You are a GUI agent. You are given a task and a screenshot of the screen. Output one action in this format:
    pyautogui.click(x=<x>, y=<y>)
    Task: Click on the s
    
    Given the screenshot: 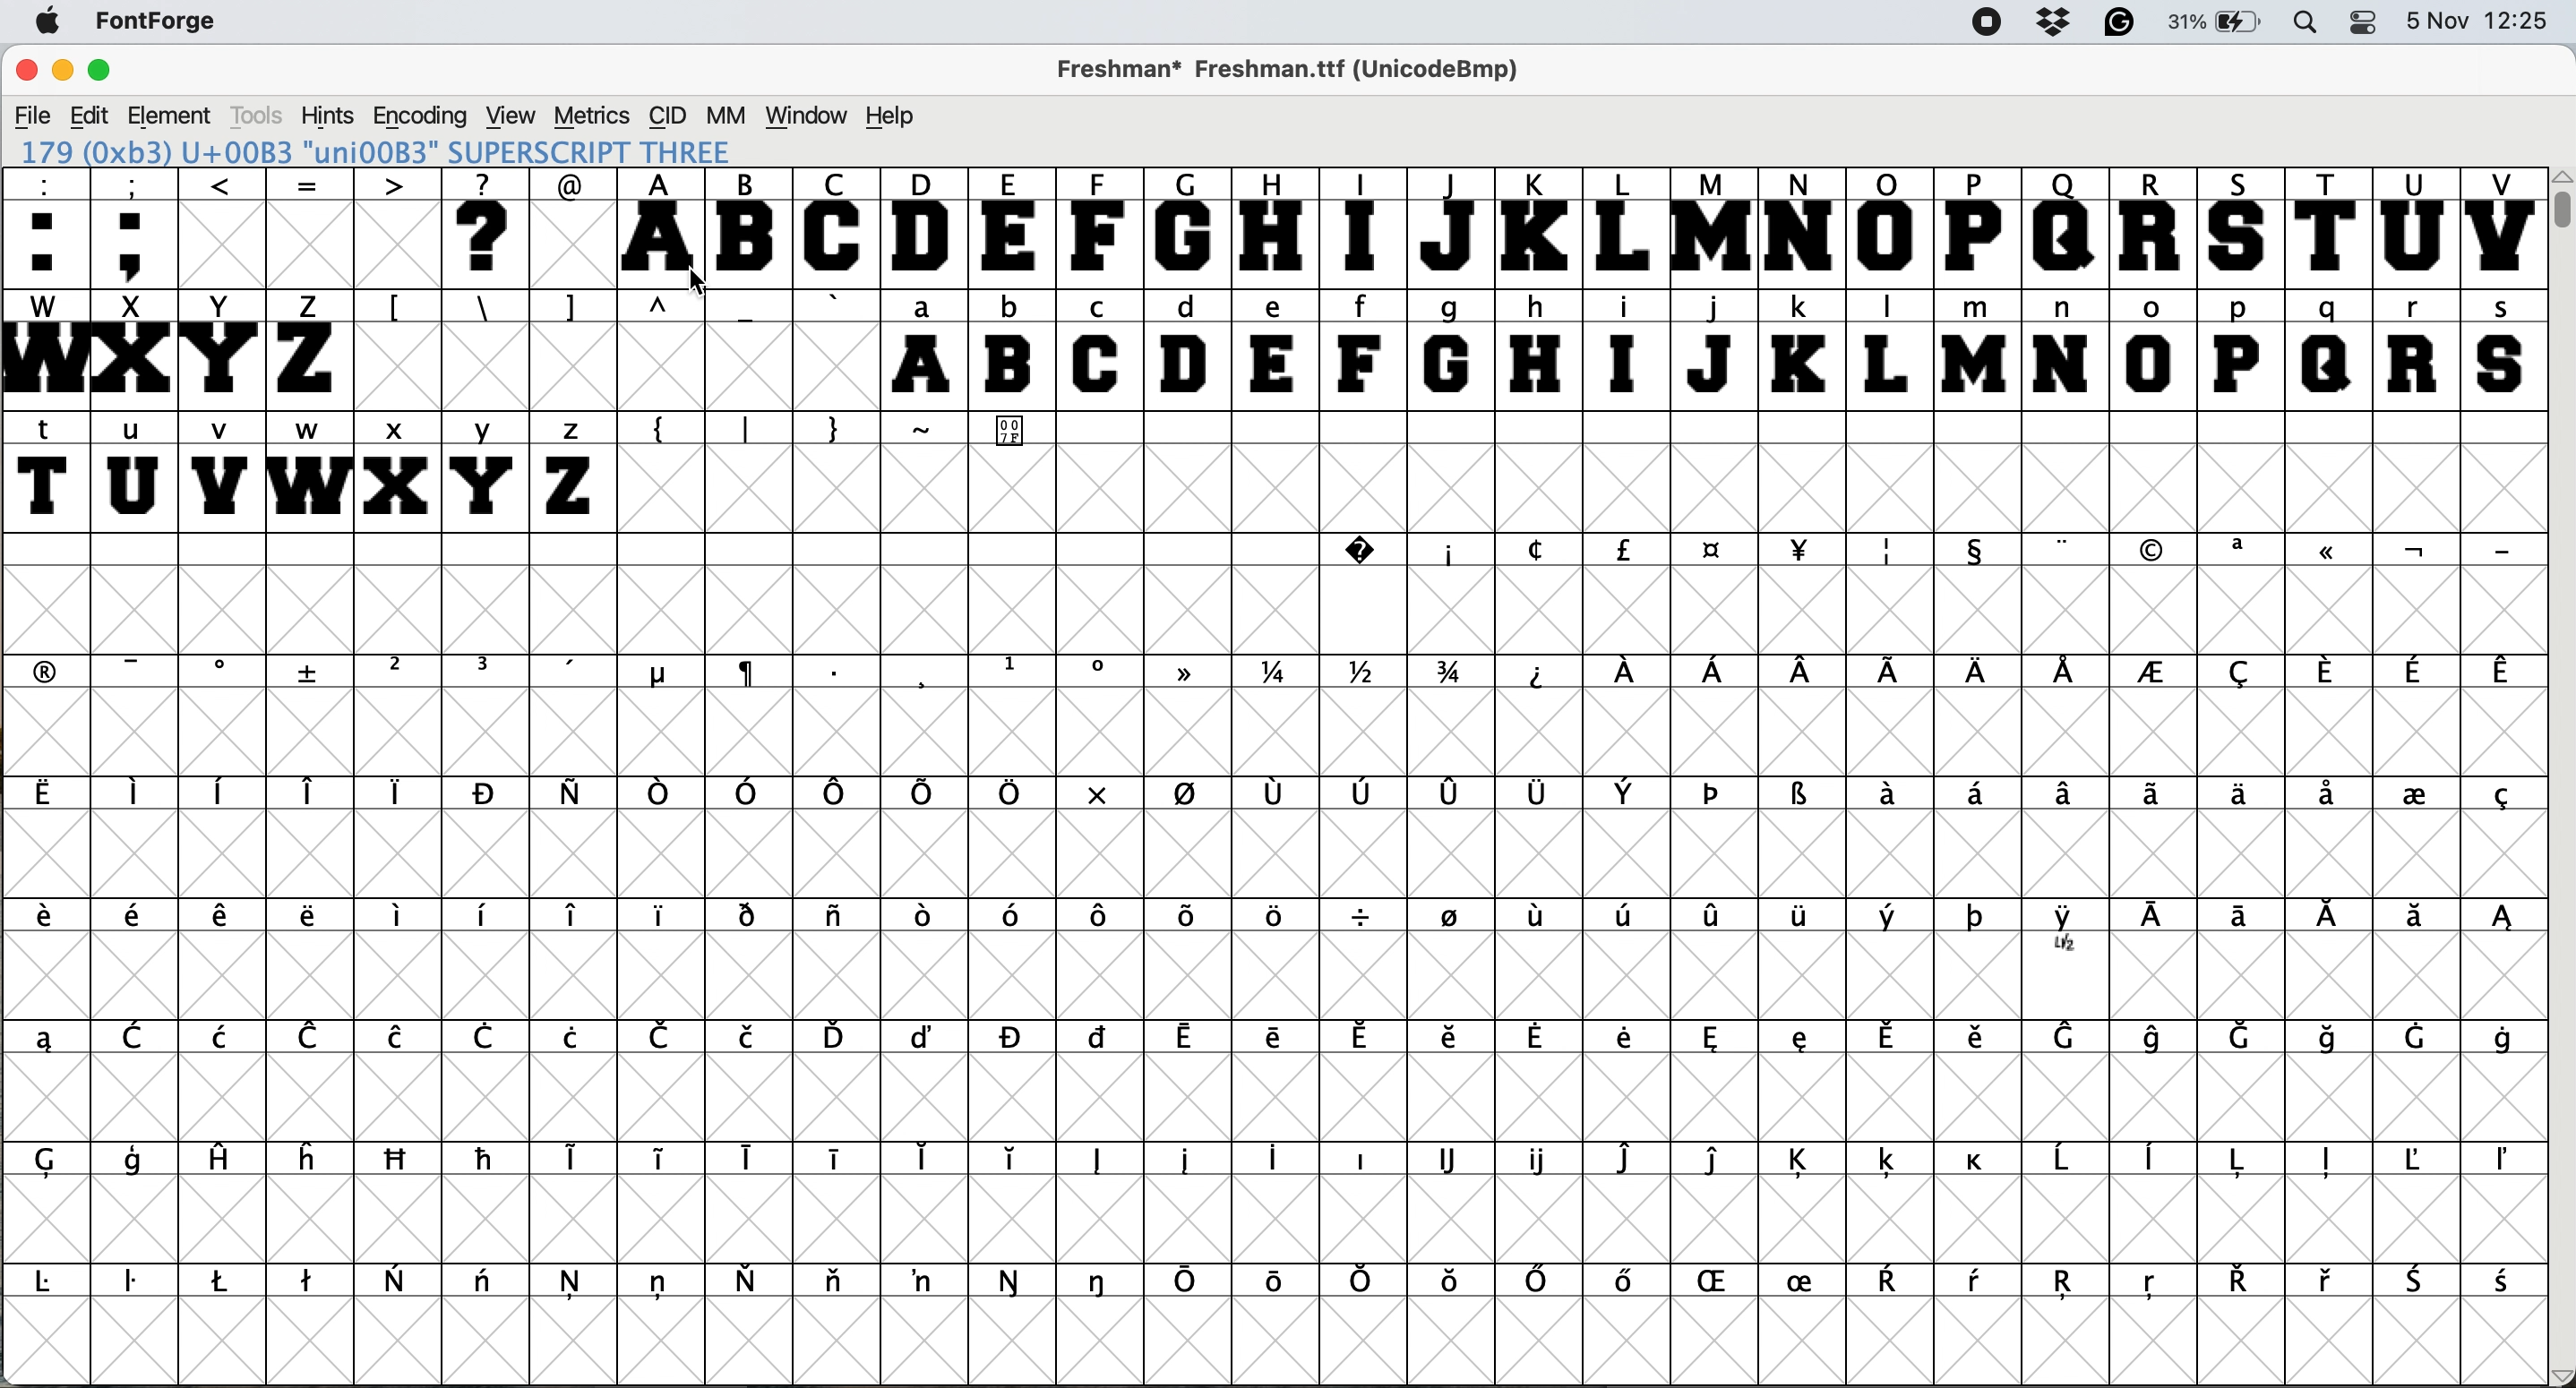 What is the action you would take?
    pyautogui.click(x=2502, y=348)
    